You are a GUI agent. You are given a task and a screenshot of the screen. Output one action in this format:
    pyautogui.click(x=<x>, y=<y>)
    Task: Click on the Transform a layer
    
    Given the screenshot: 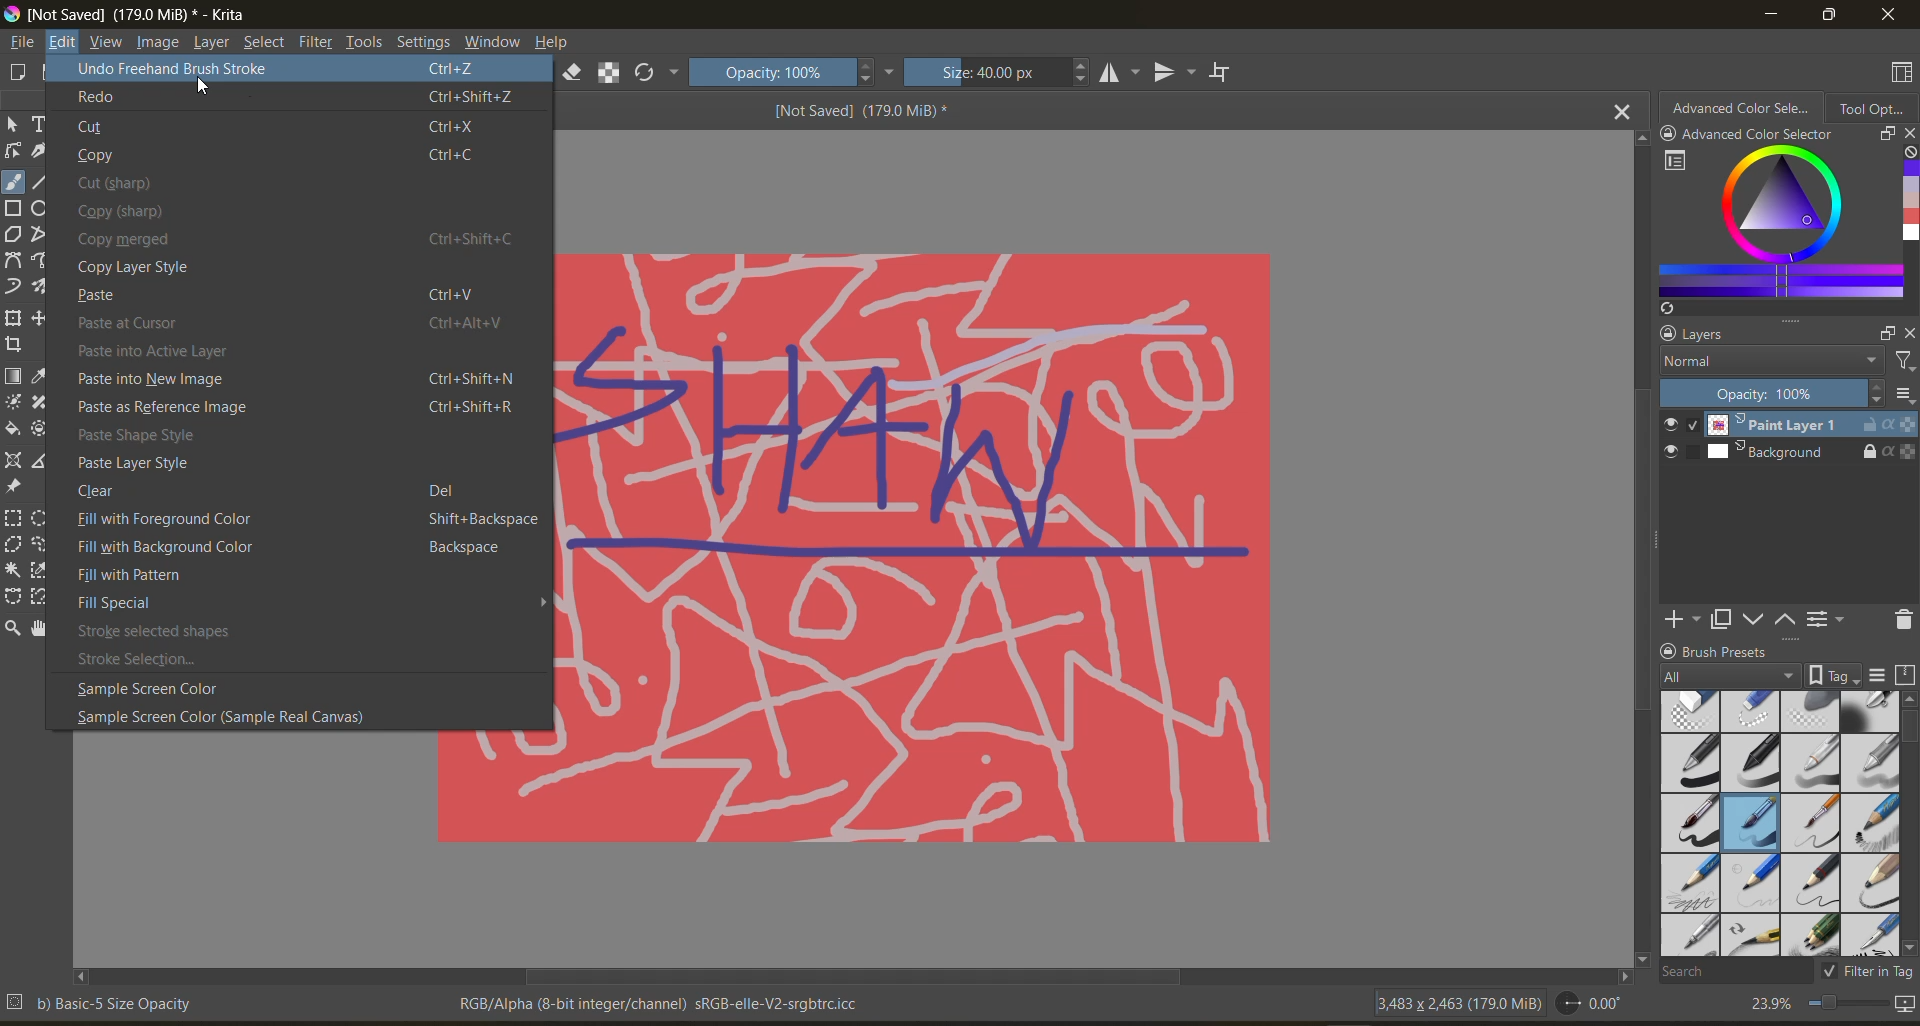 What is the action you would take?
    pyautogui.click(x=13, y=317)
    